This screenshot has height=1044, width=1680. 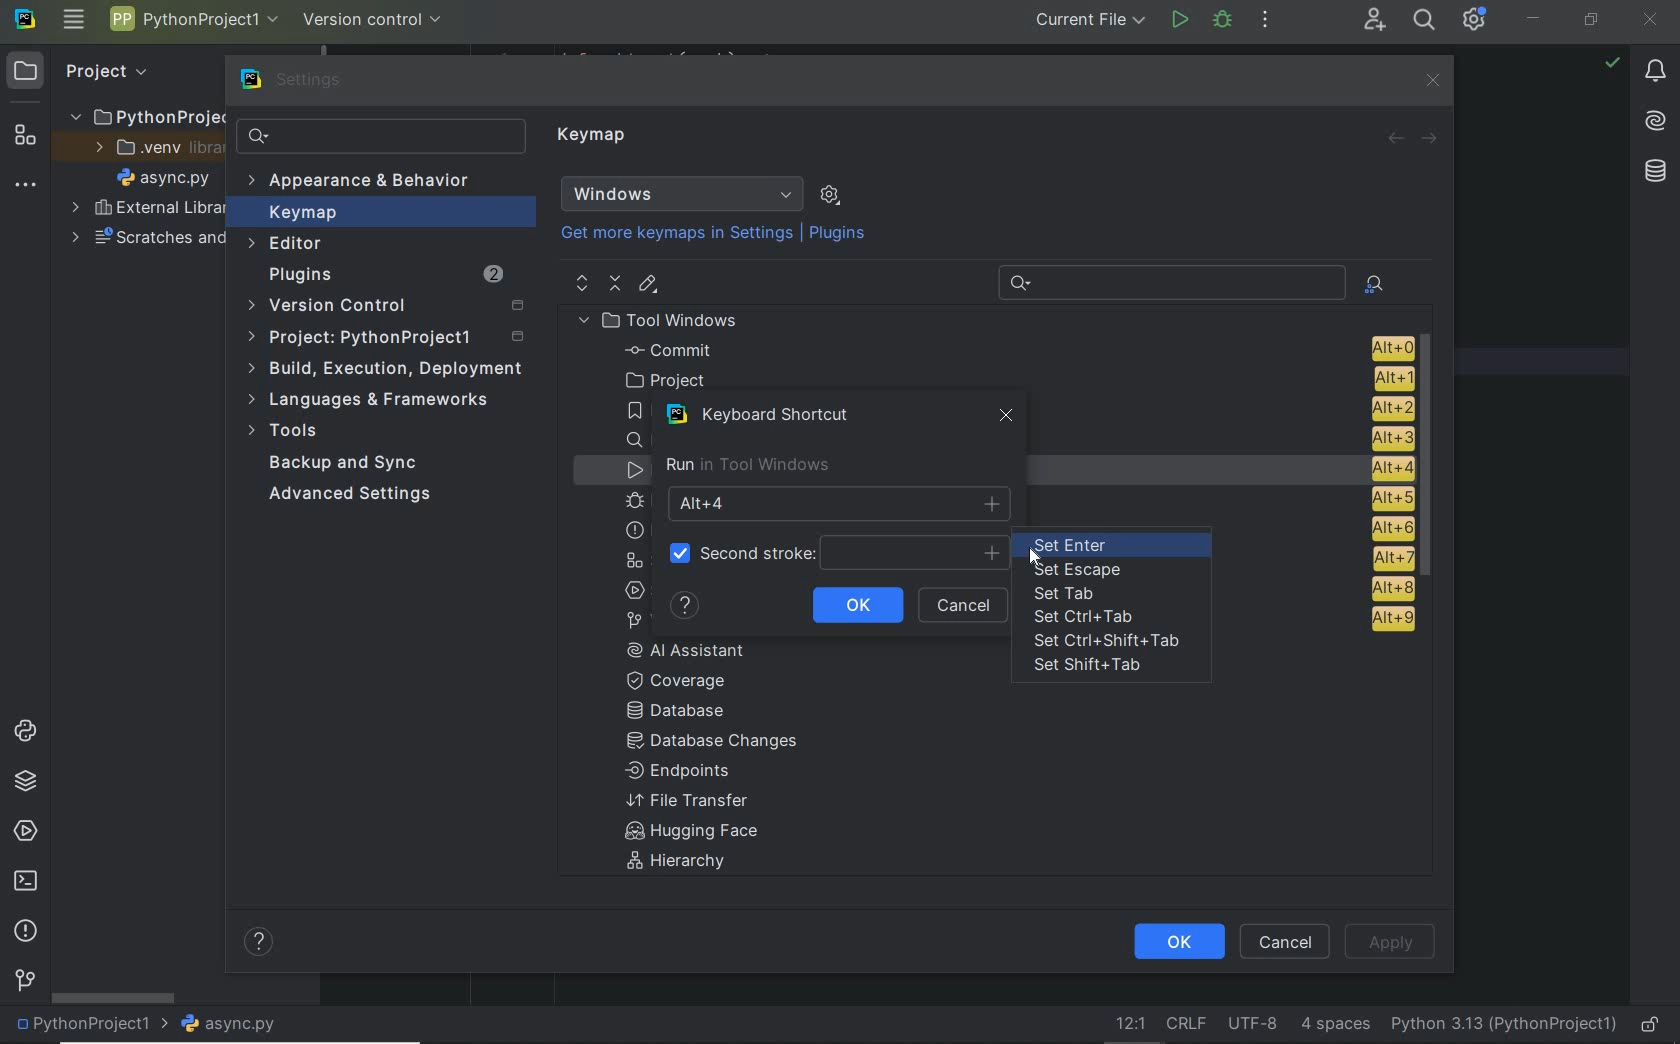 I want to click on Debug, so click(x=1223, y=21).